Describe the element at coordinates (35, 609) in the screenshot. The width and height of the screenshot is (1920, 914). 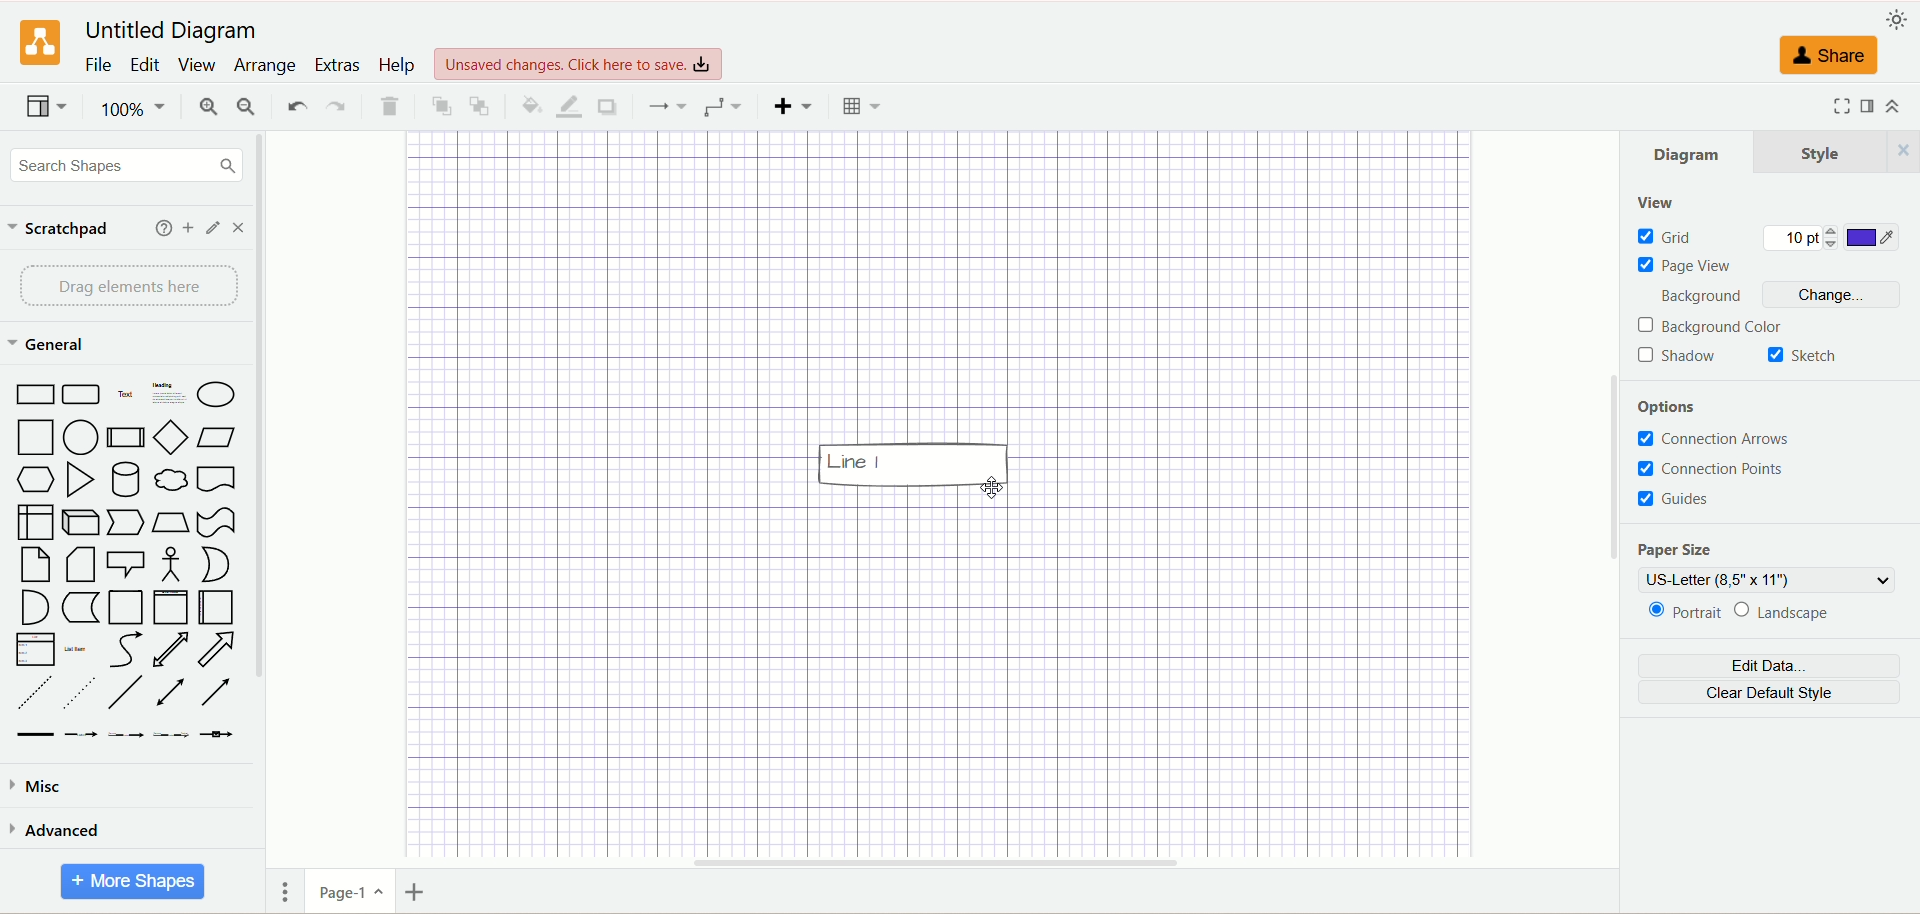
I see `And` at that location.